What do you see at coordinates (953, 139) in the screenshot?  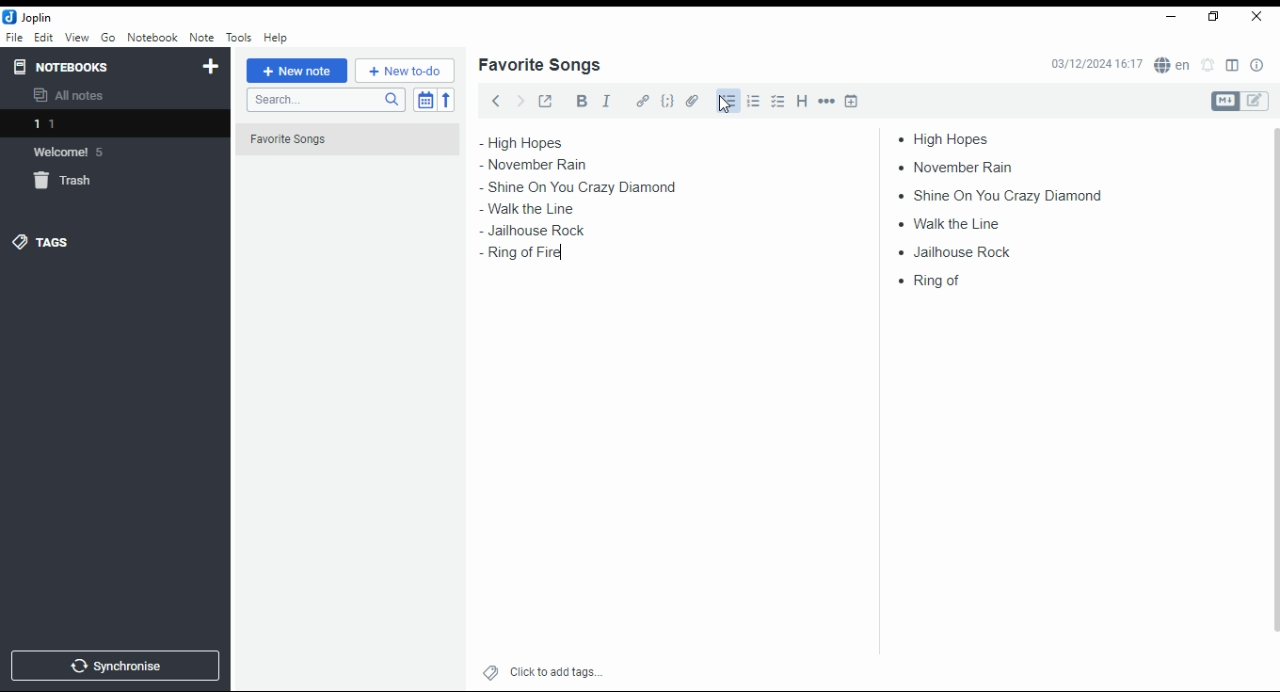 I see `high hopes` at bounding box center [953, 139].